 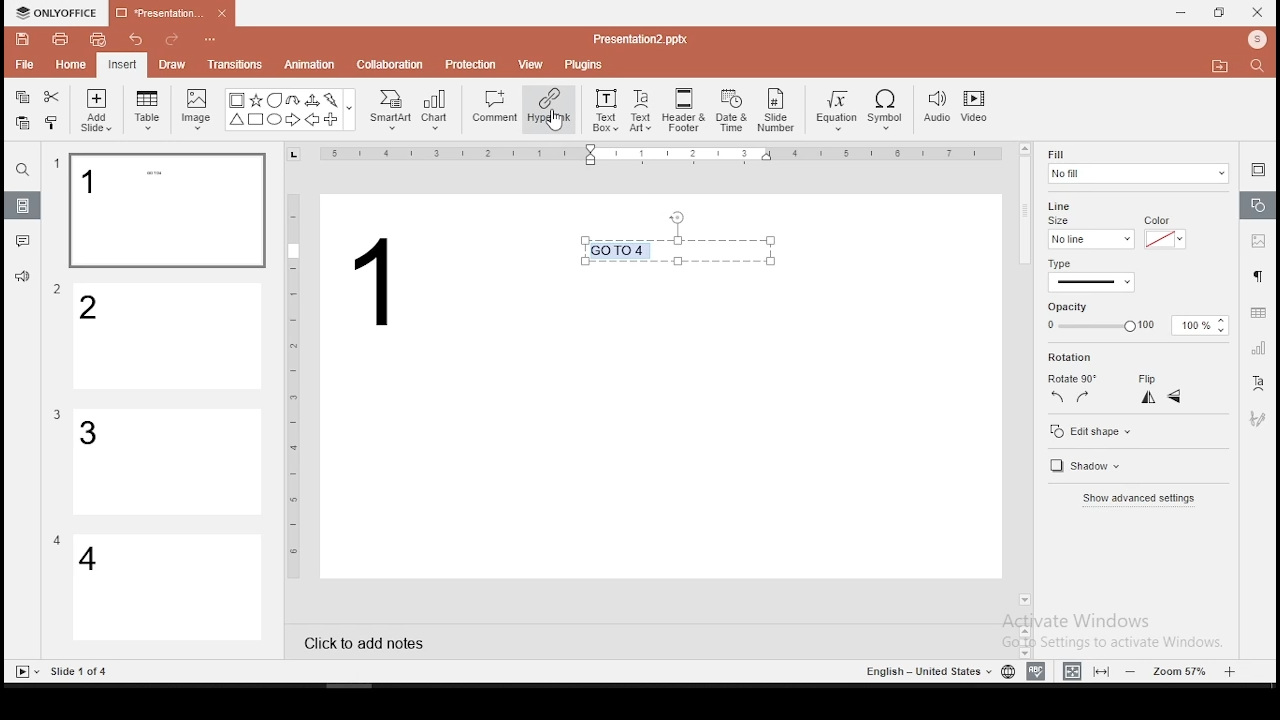 I want to click on shadow, so click(x=1082, y=468).